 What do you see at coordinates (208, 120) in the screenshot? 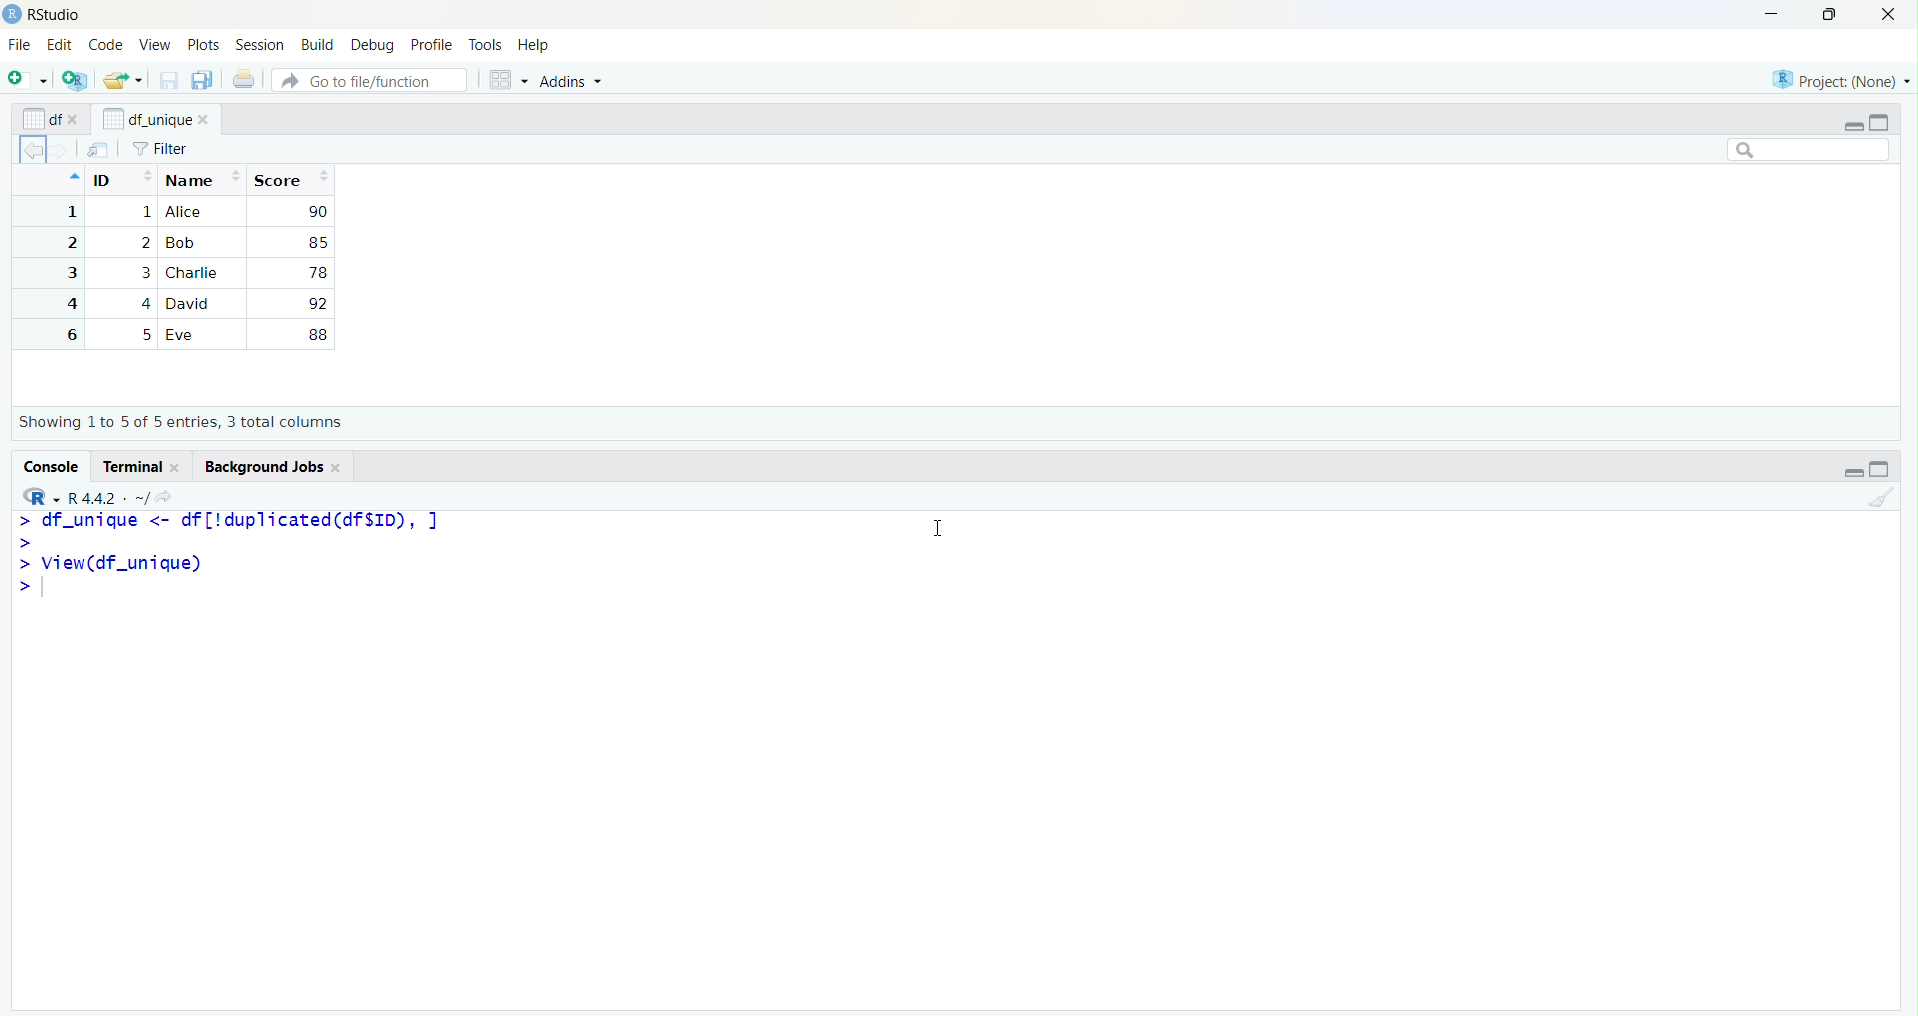
I see `close` at bounding box center [208, 120].